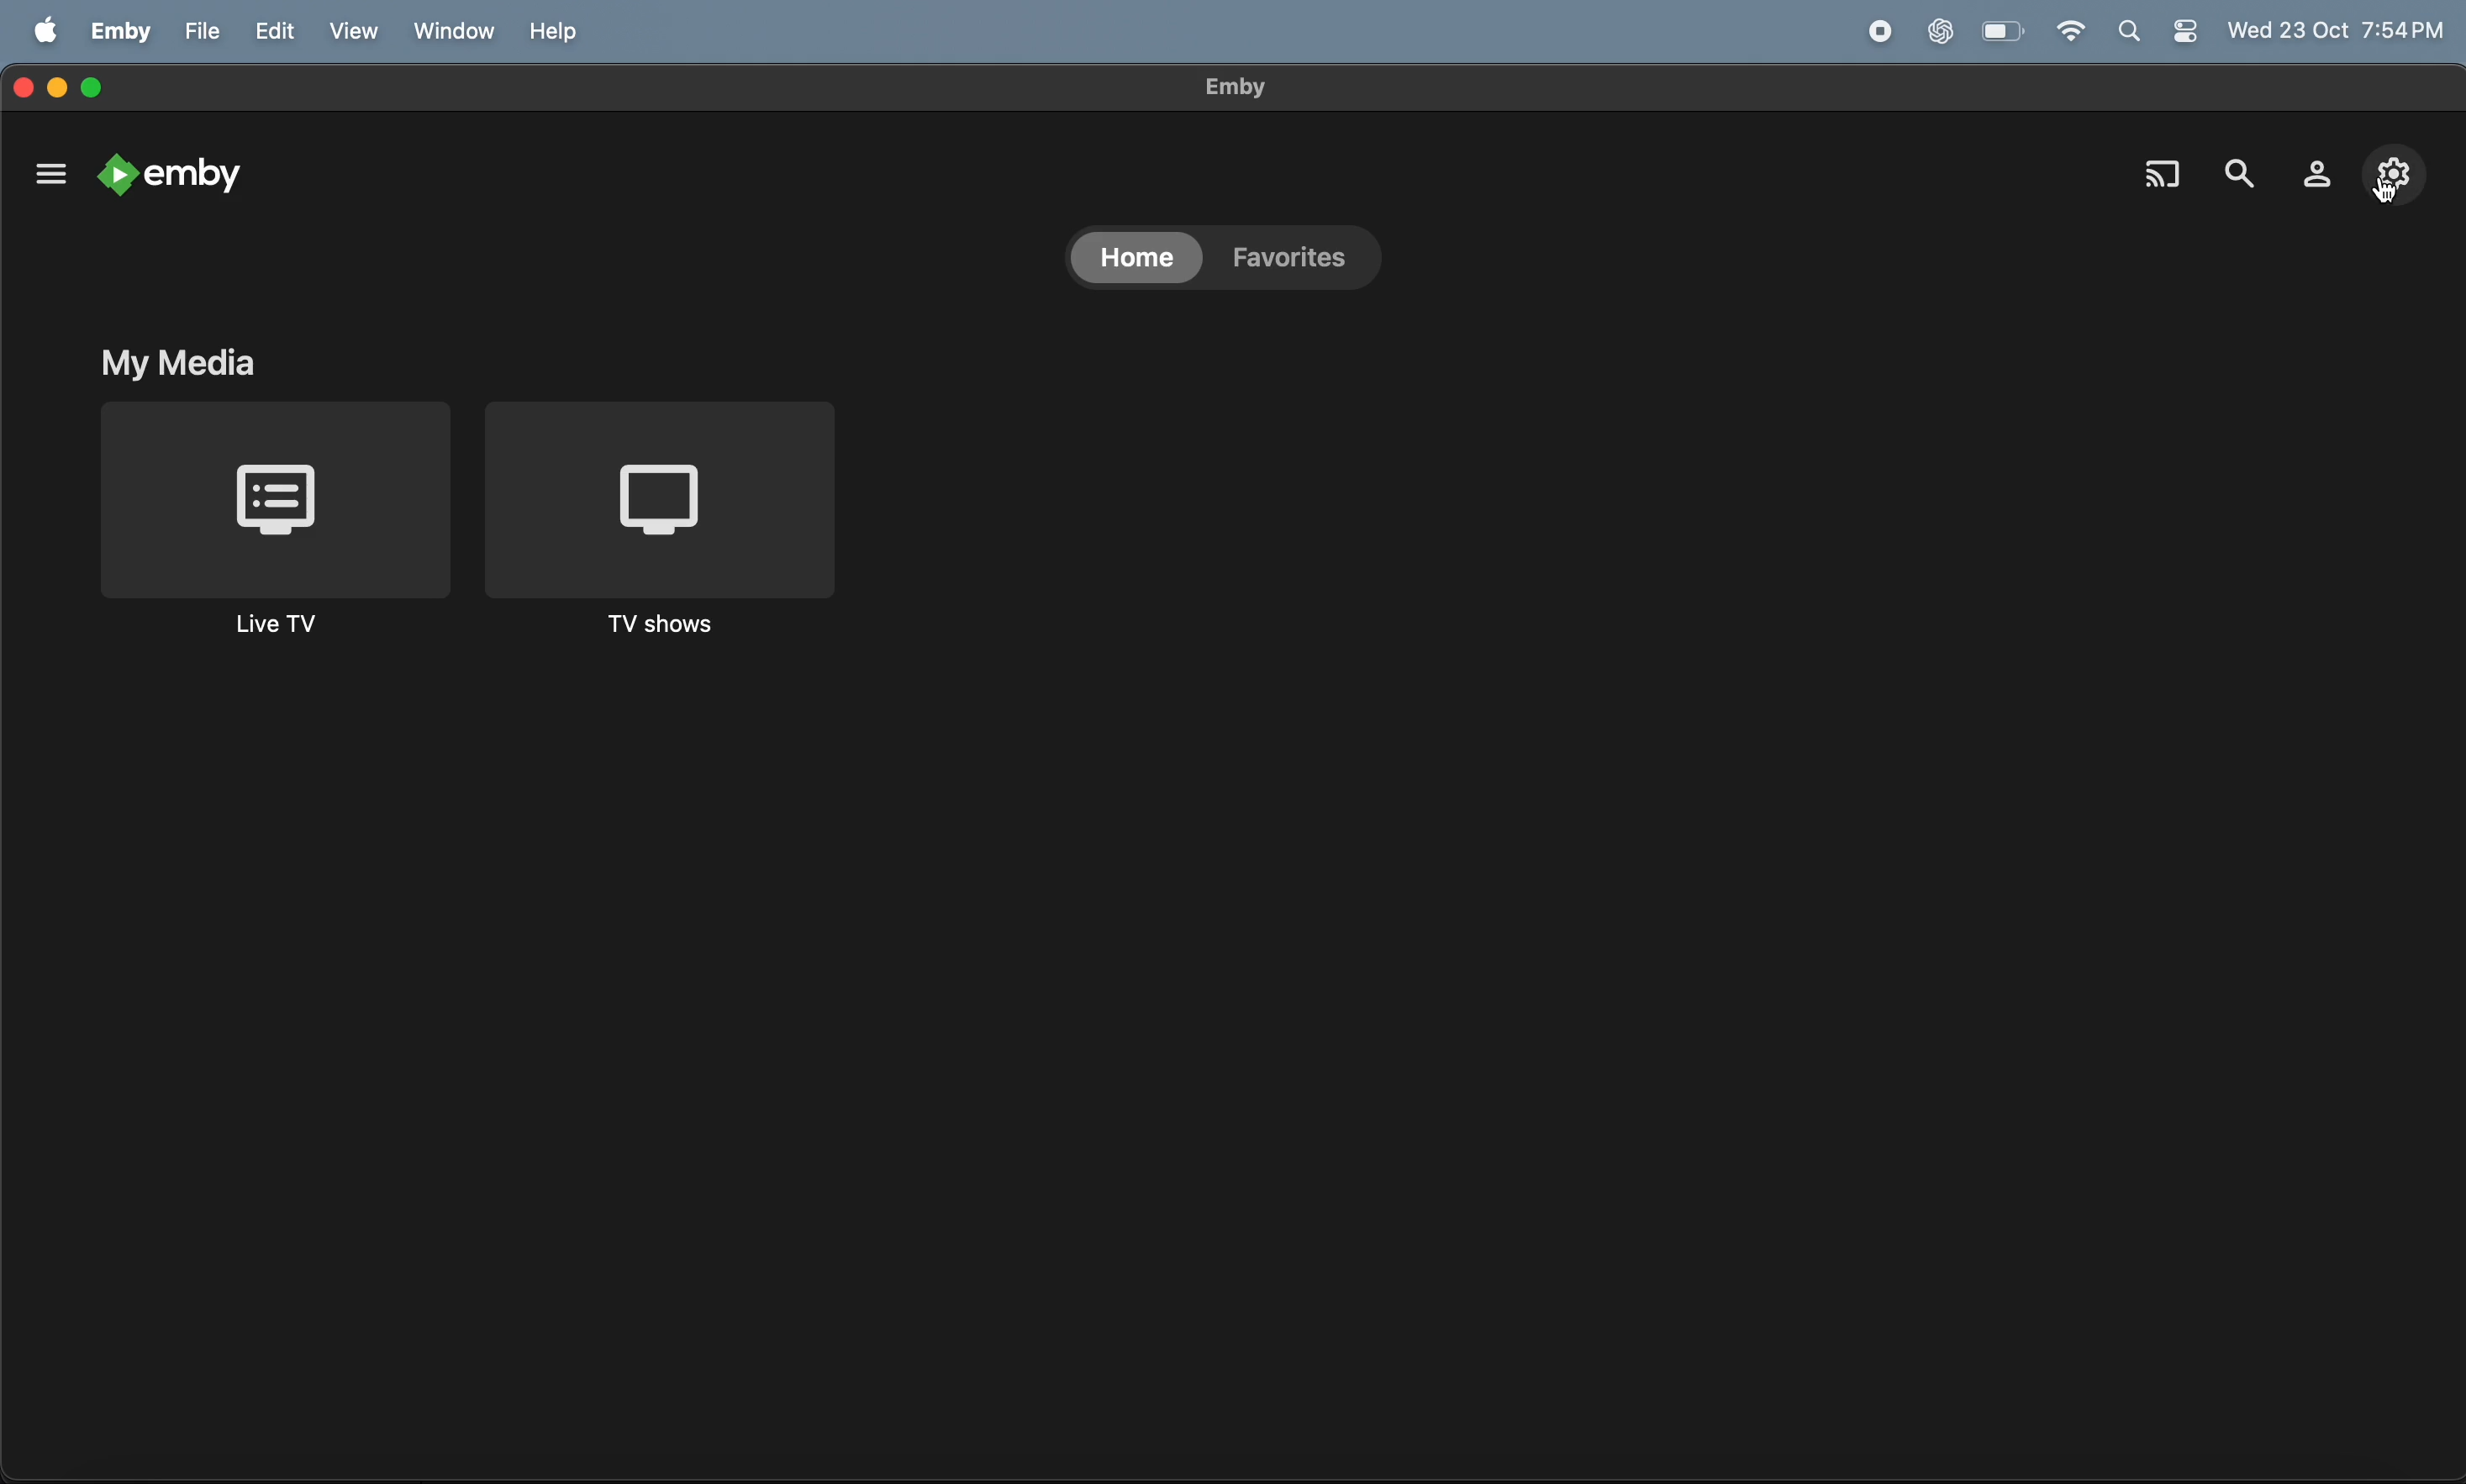 The height and width of the screenshot is (1484, 2466). I want to click on cursor, so click(2381, 206).